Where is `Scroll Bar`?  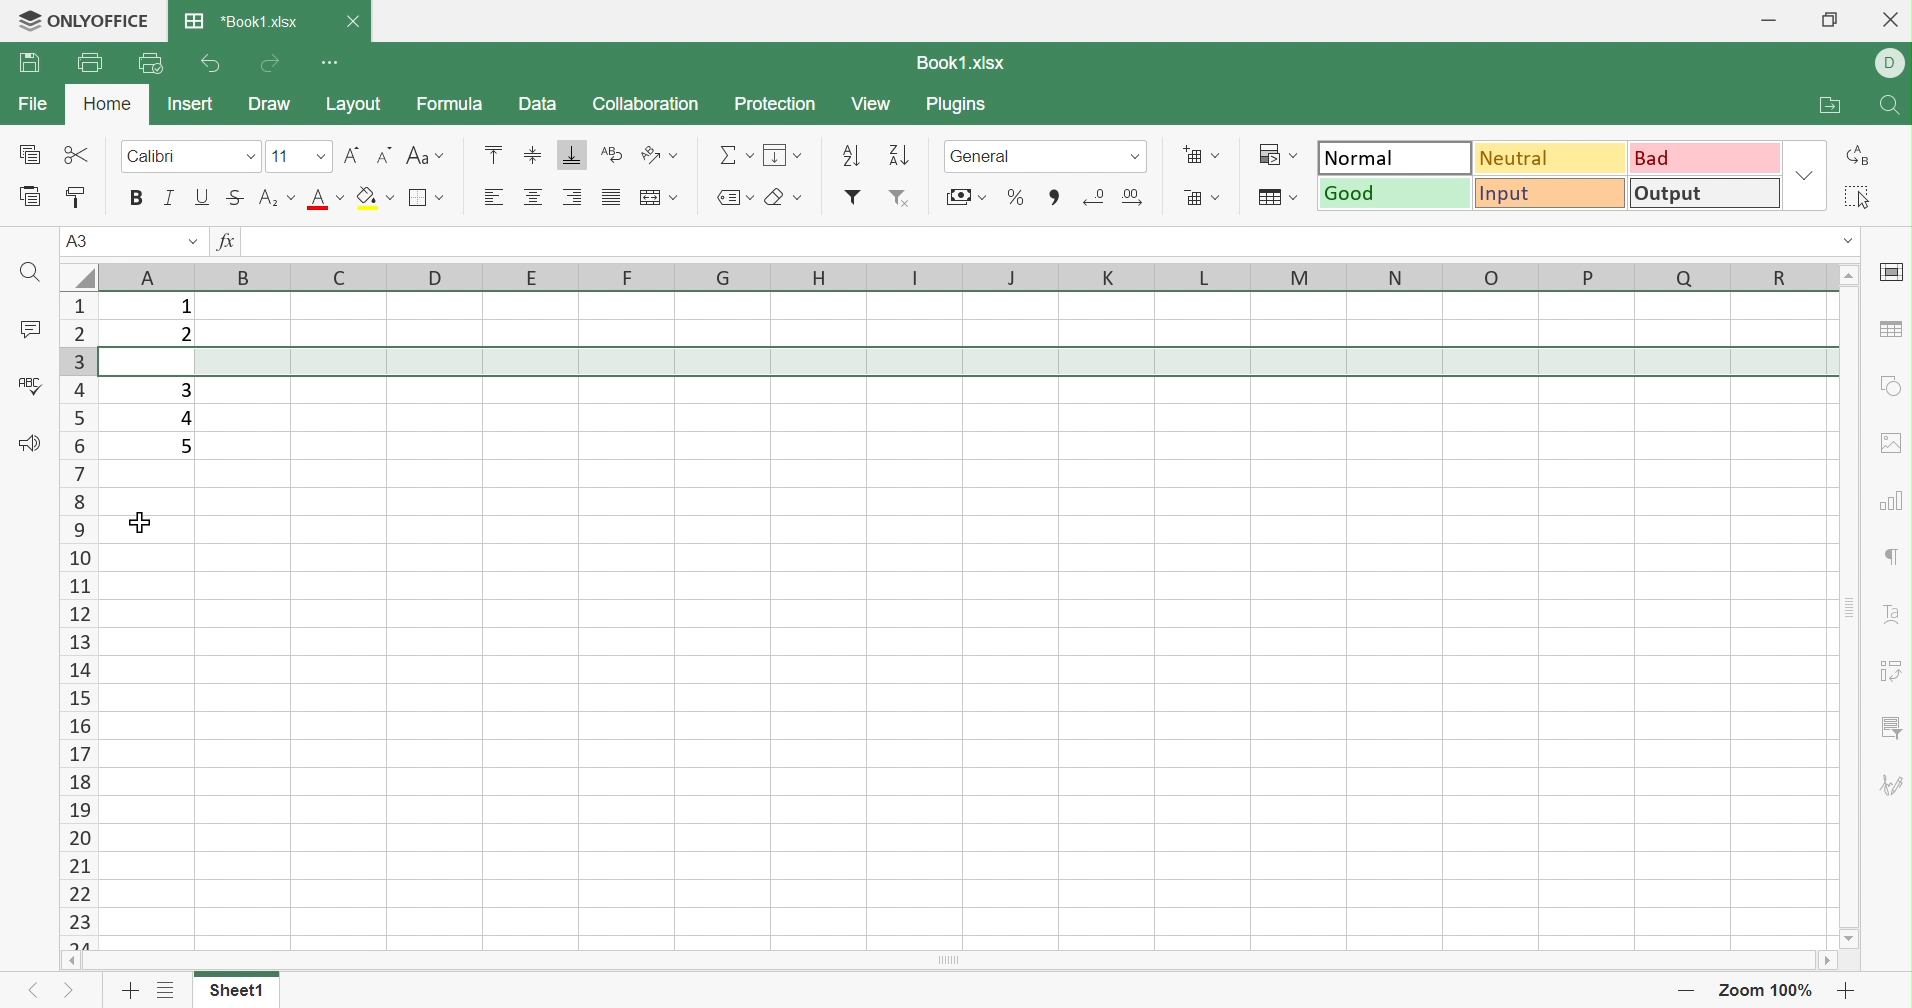
Scroll Bar is located at coordinates (954, 960).